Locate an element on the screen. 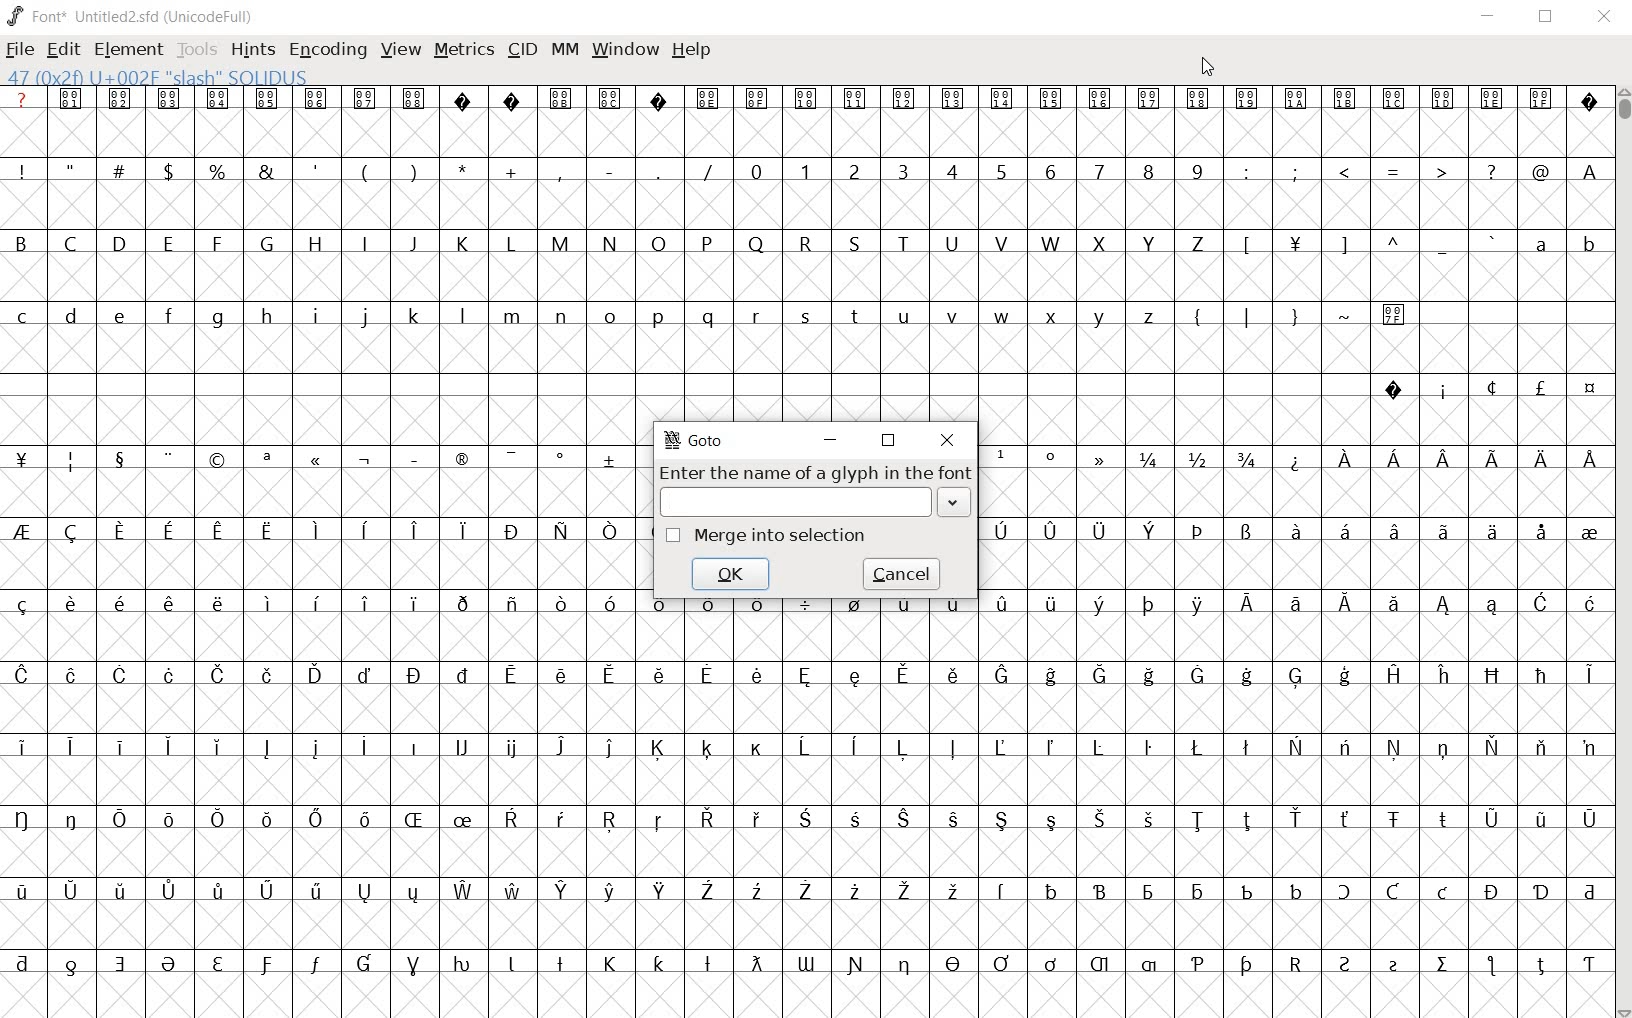  GoTo is located at coordinates (695, 441).